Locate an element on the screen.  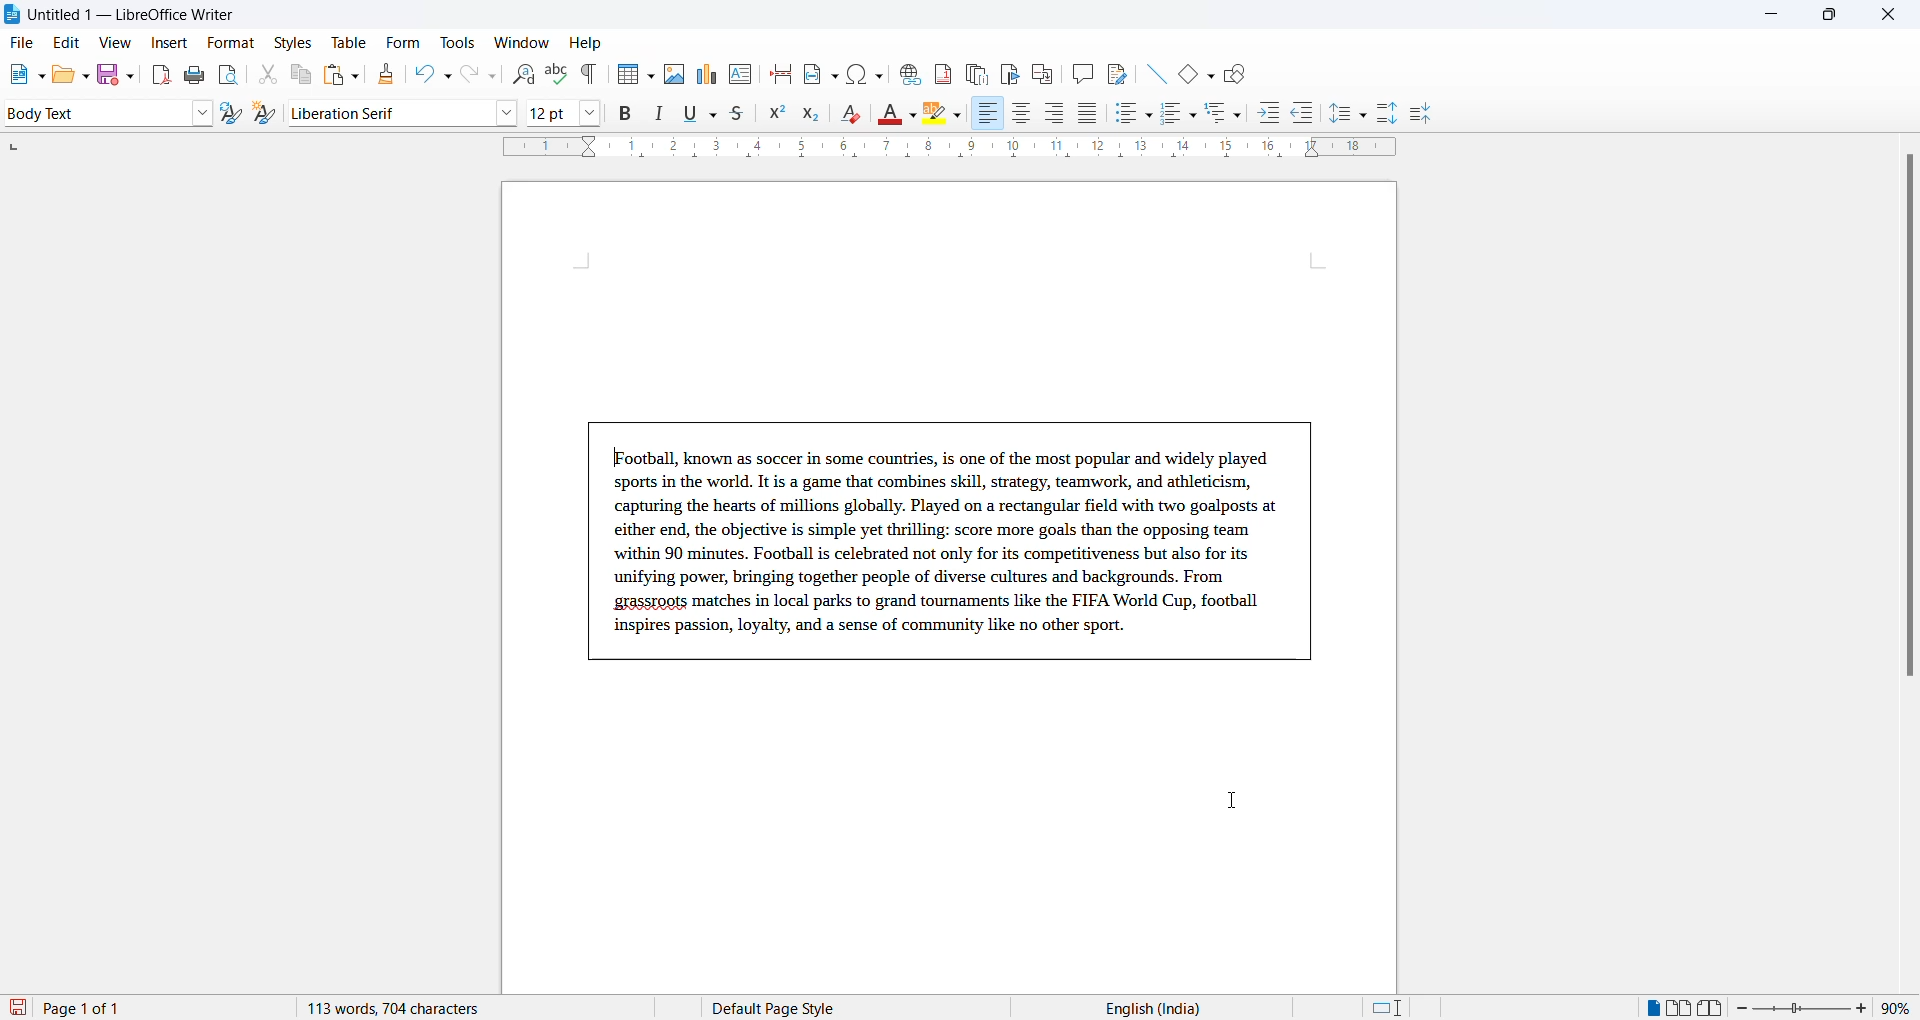
insert comments is located at coordinates (1078, 73).